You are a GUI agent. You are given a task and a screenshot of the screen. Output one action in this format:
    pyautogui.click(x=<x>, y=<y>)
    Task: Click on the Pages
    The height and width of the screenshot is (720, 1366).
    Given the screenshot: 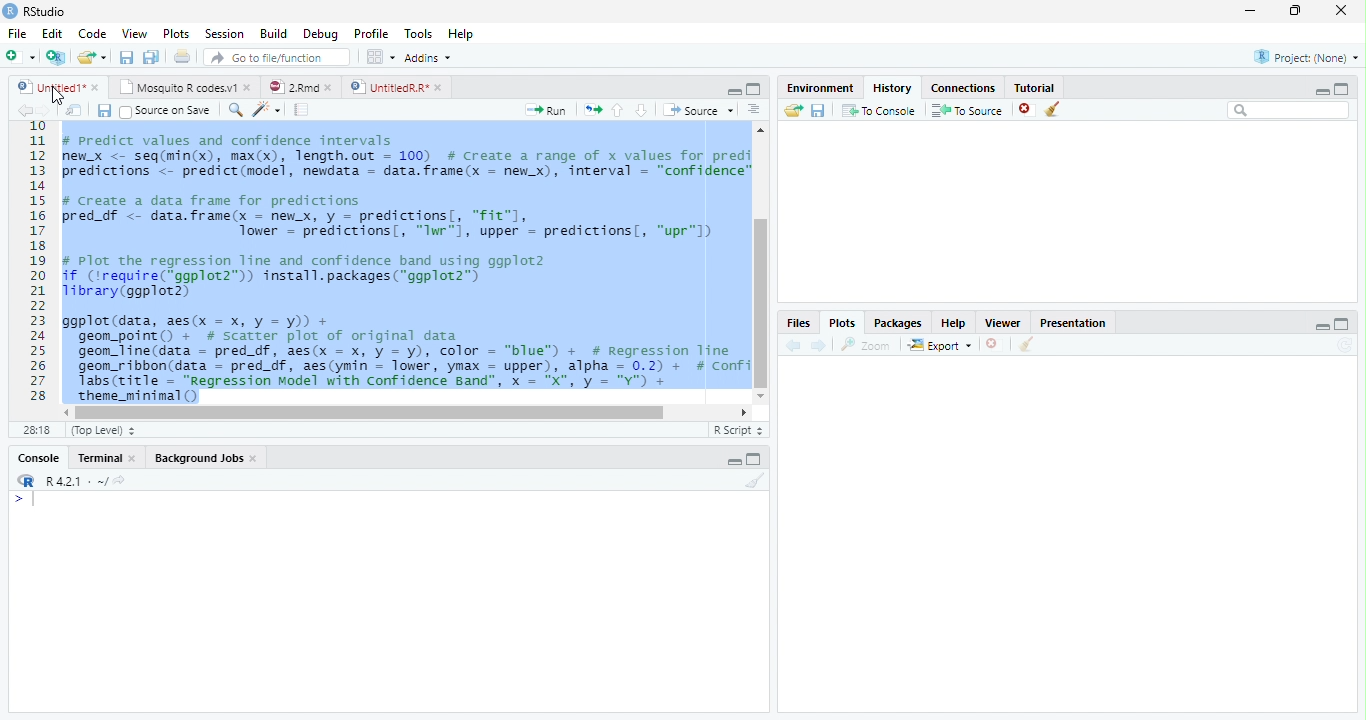 What is the action you would take?
    pyautogui.click(x=305, y=111)
    